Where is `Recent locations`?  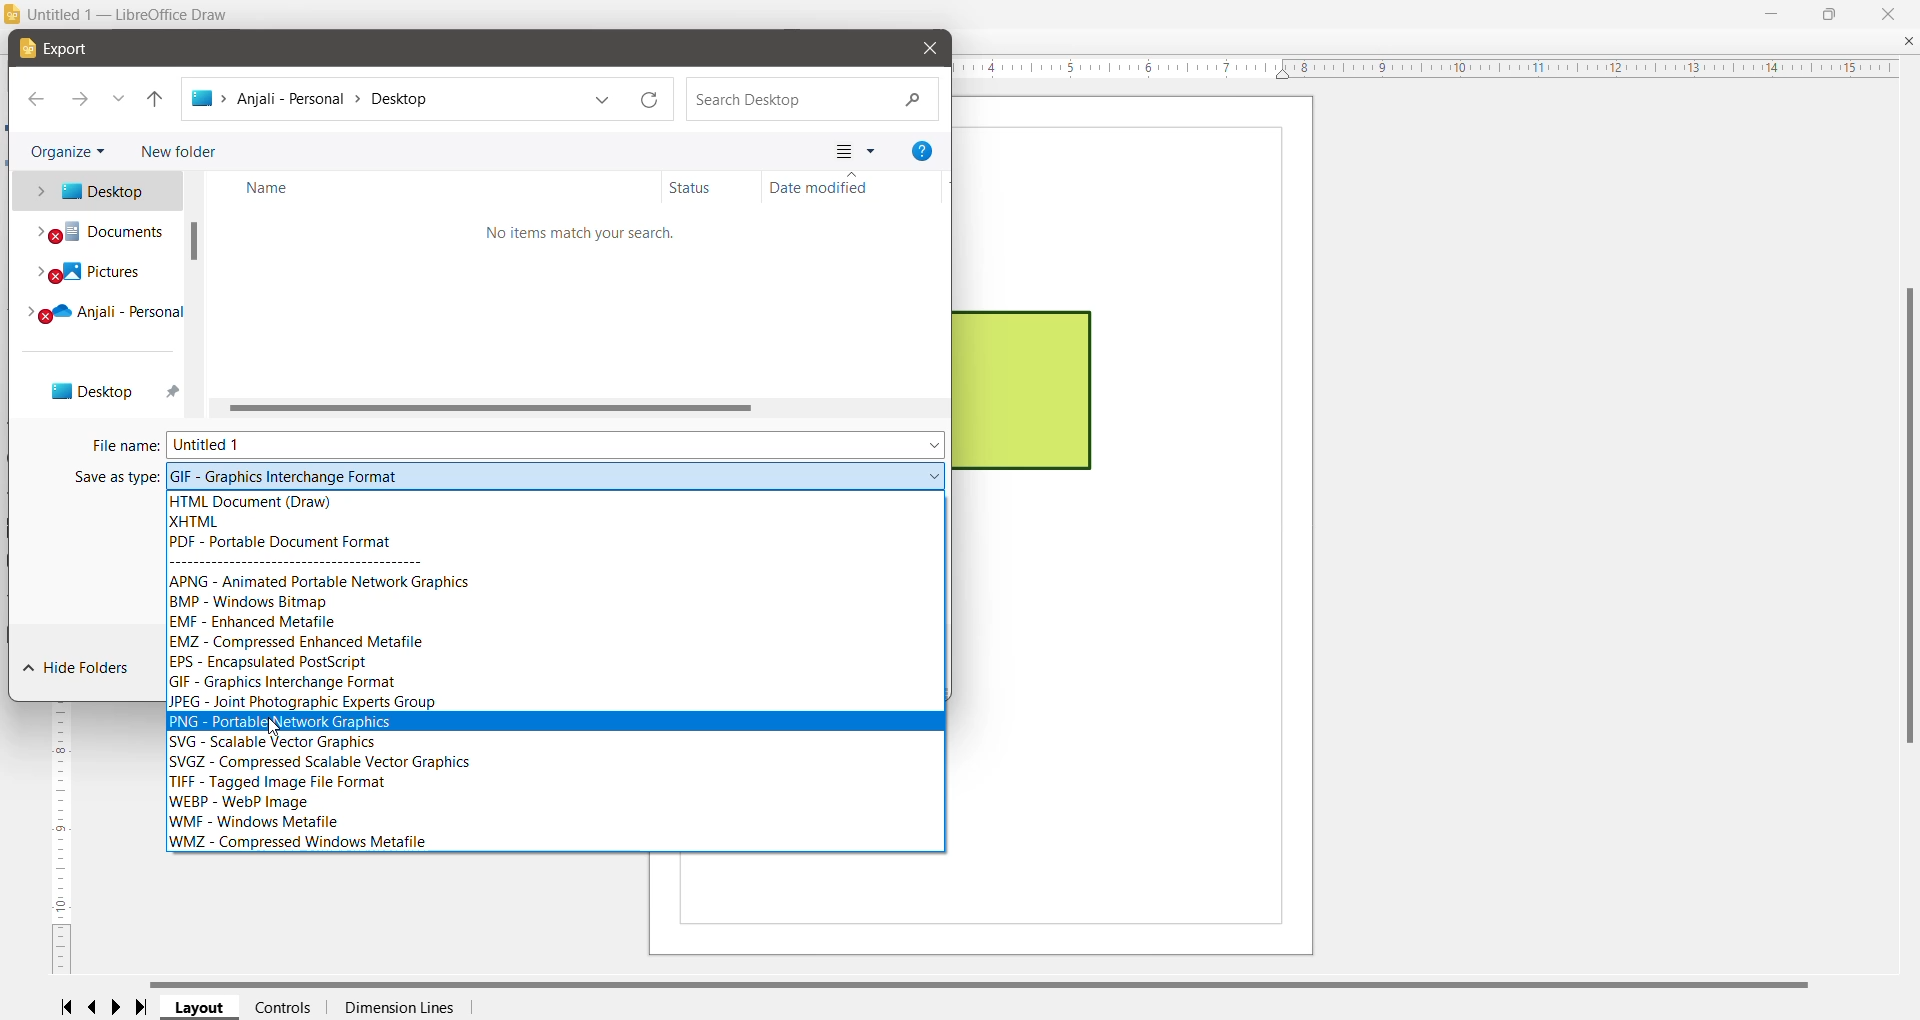 Recent locations is located at coordinates (119, 100).